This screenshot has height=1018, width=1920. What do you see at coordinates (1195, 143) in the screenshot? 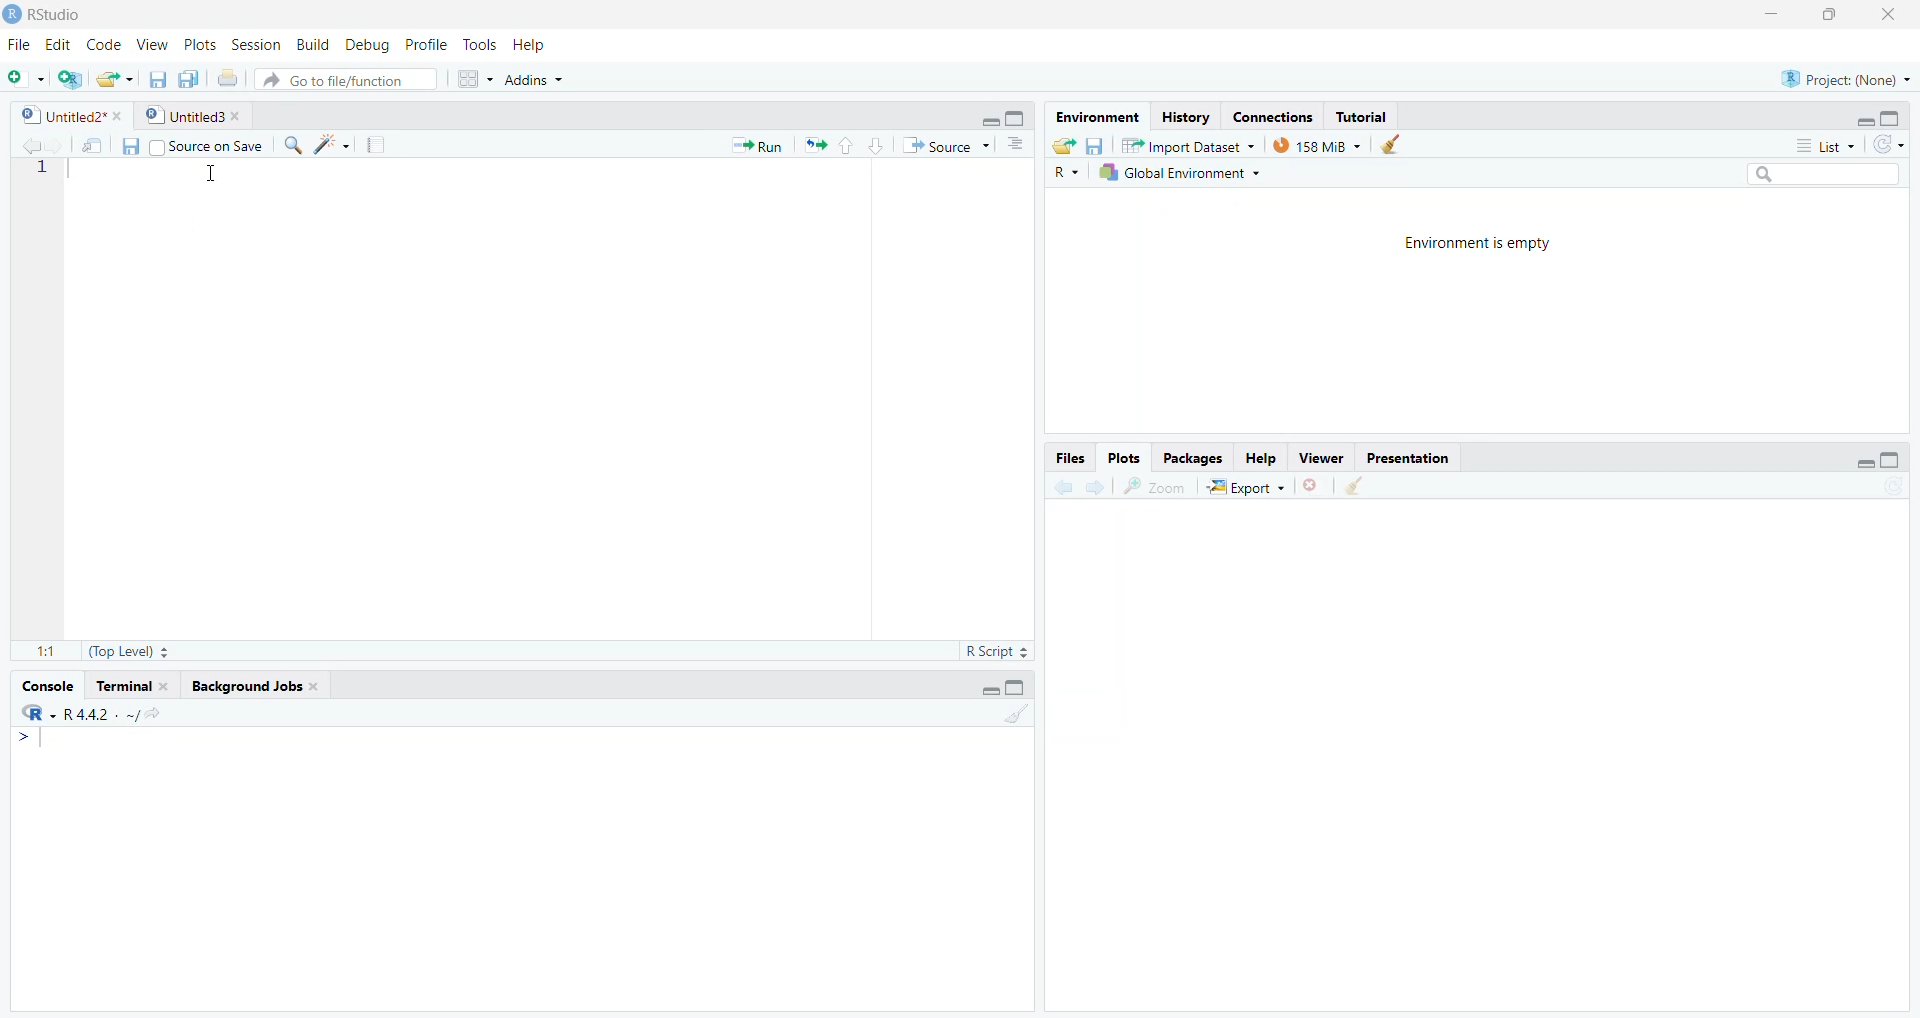
I see `Import Dataset ` at bounding box center [1195, 143].